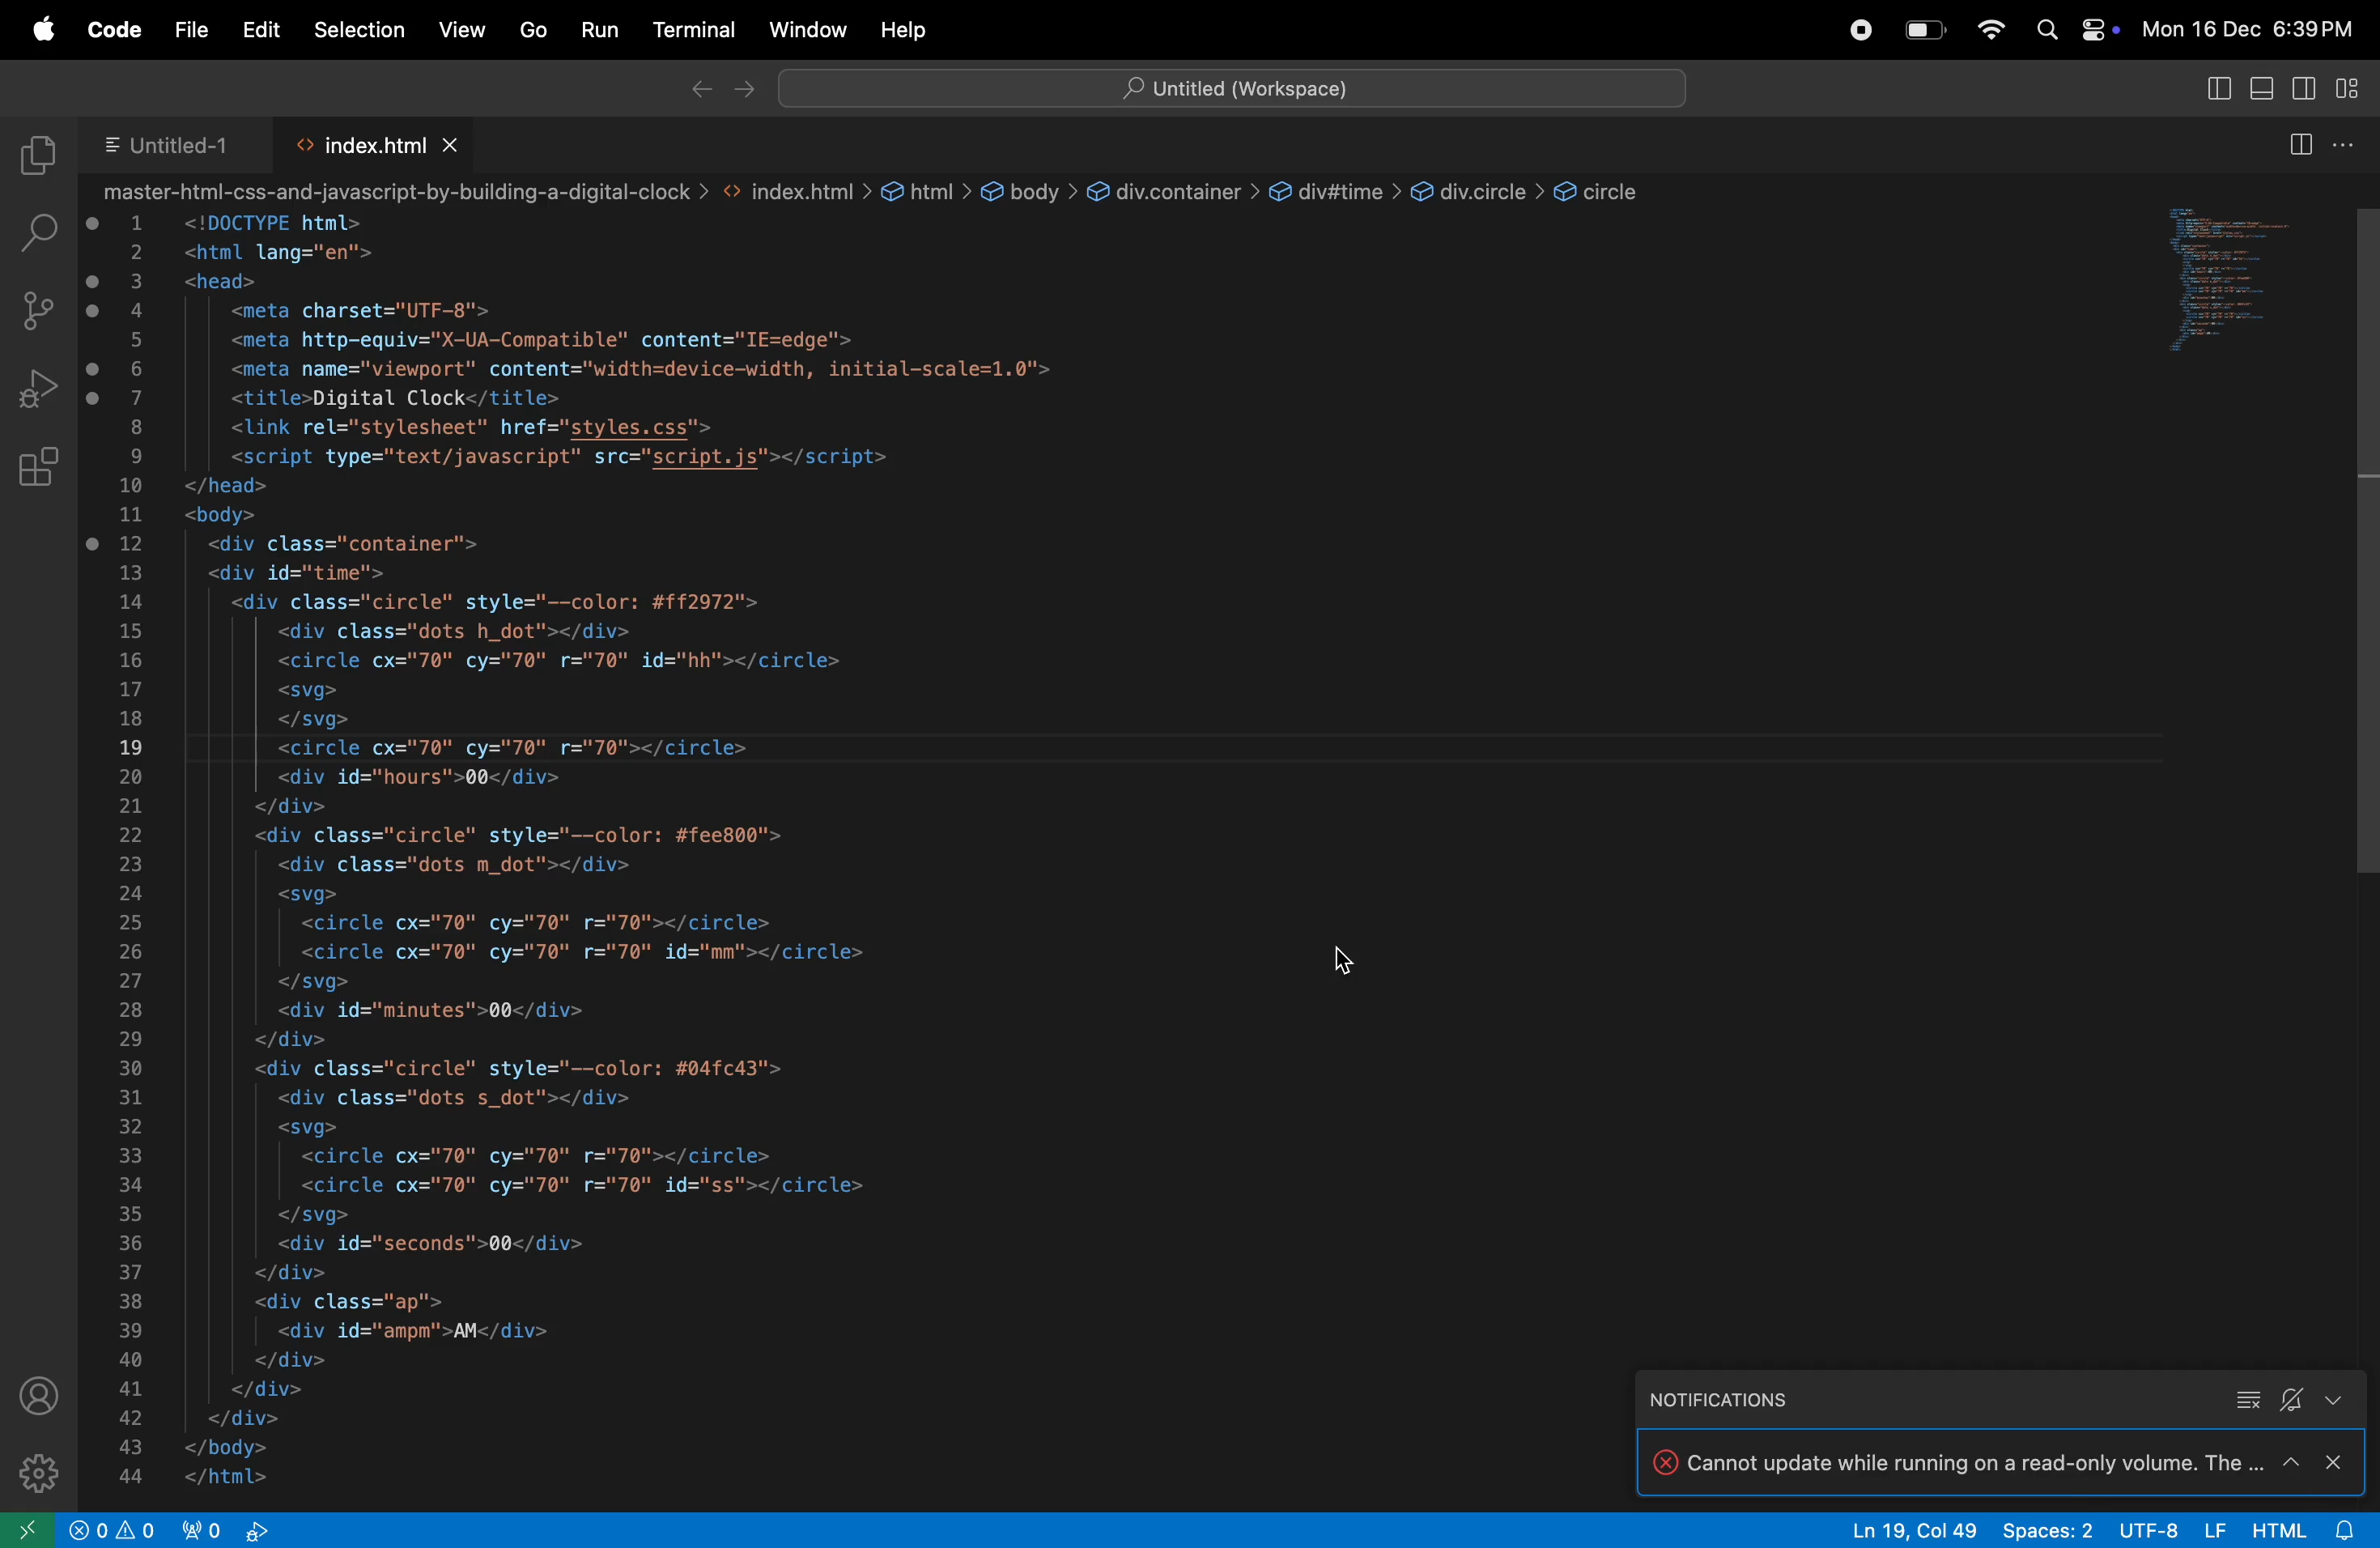  Describe the element at coordinates (2303, 87) in the screenshot. I see `toggle secondary side bar` at that location.